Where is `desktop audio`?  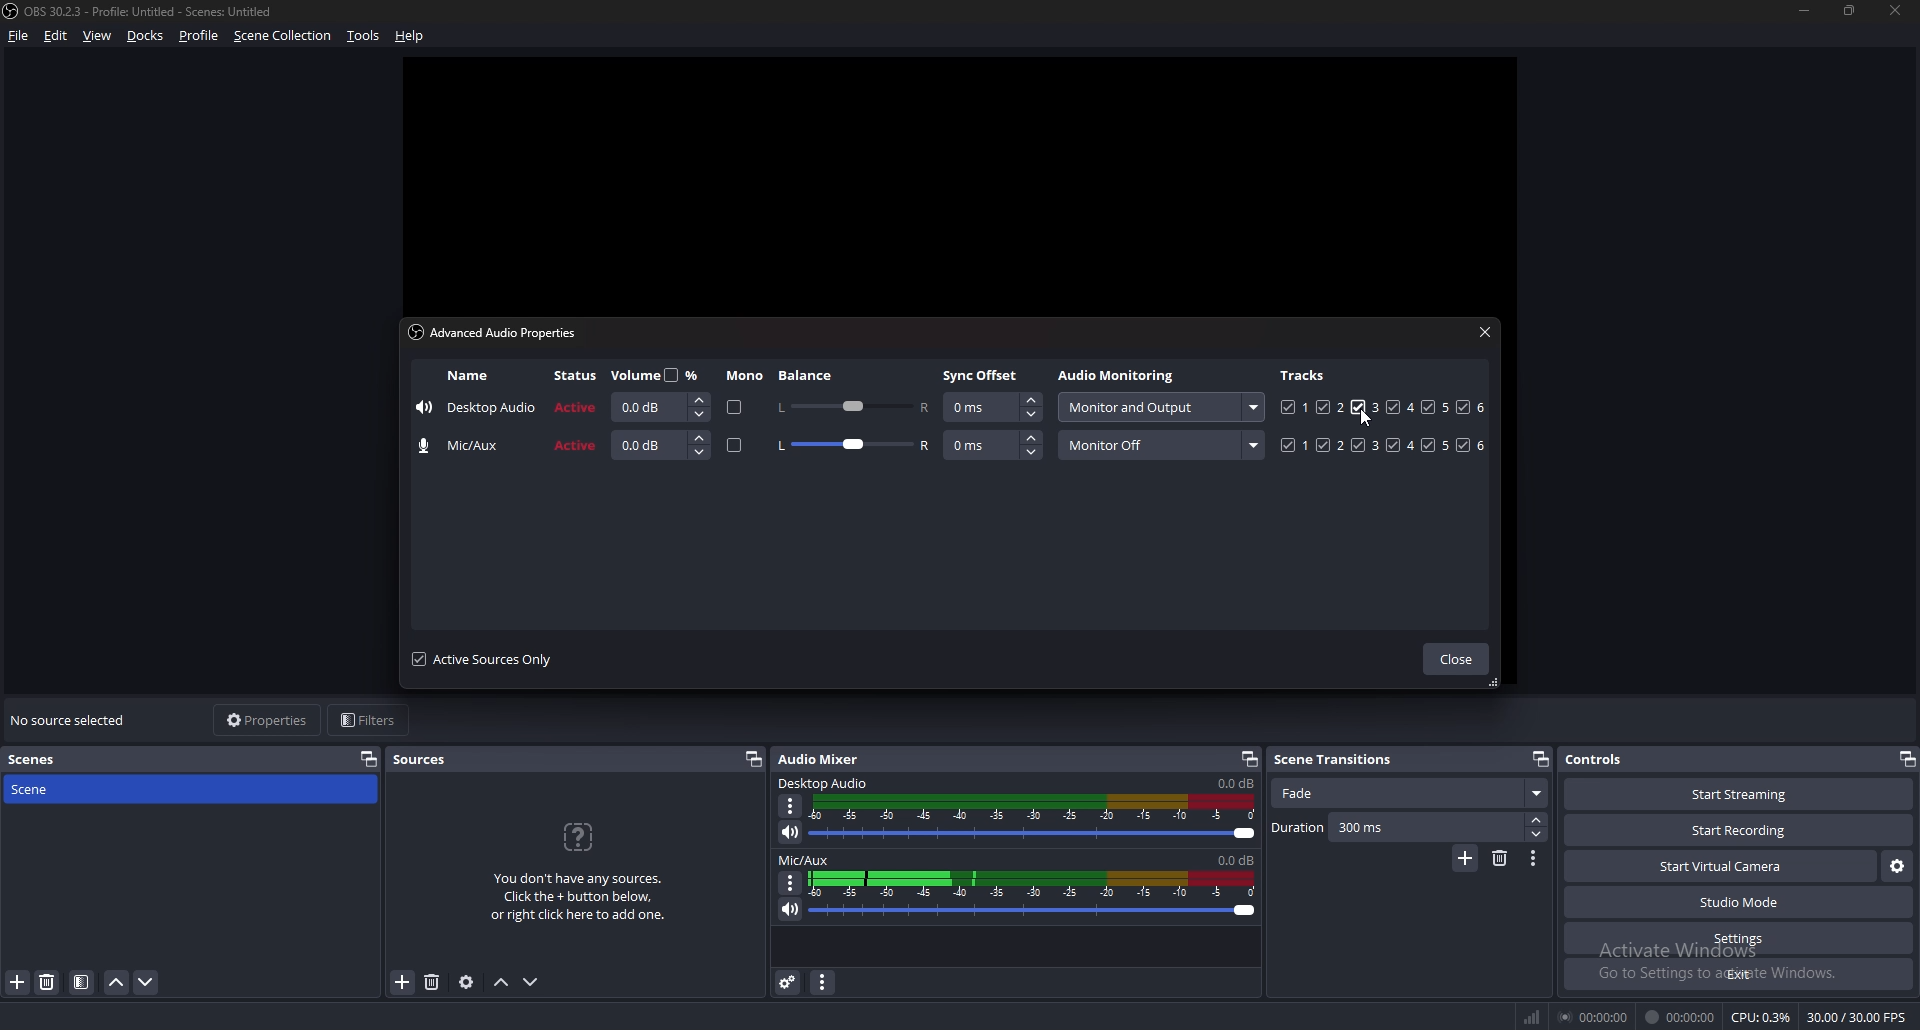
desktop audio is located at coordinates (476, 410).